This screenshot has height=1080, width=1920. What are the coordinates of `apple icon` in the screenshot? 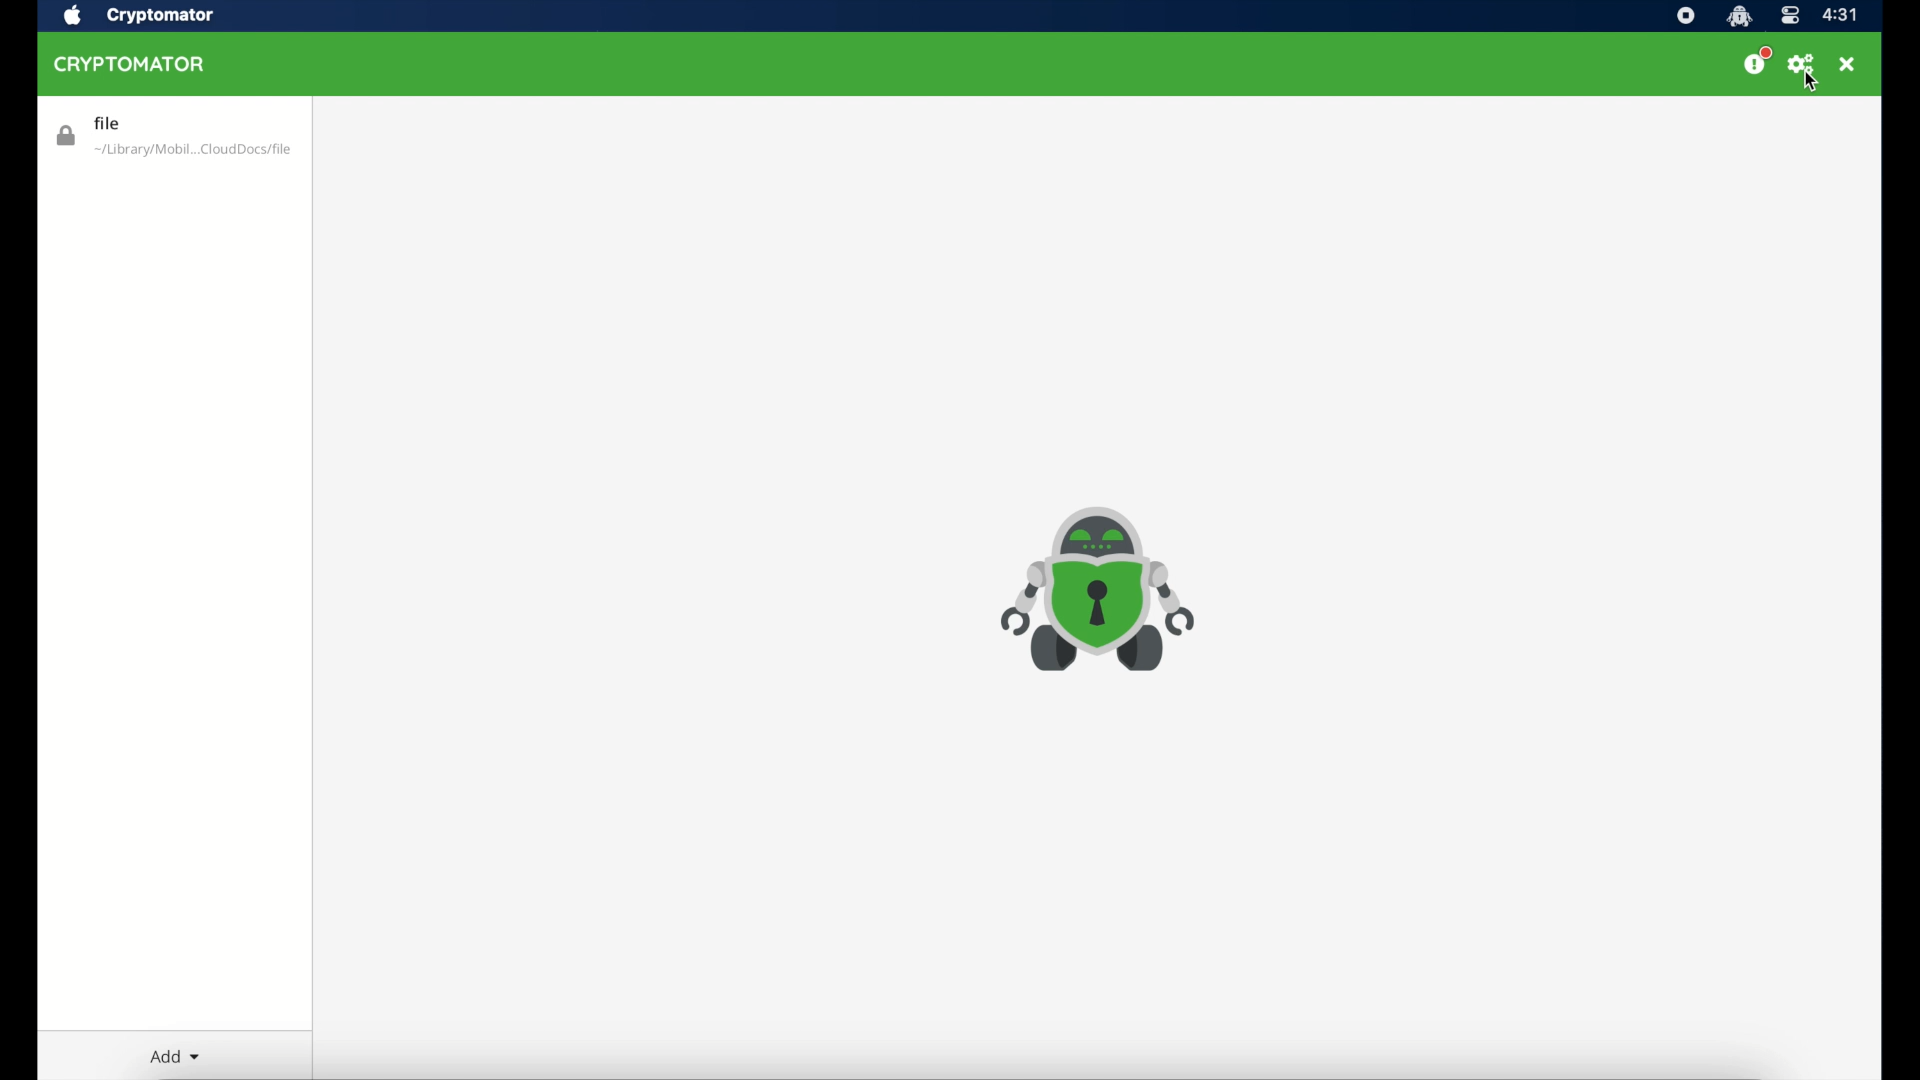 It's located at (74, 16).